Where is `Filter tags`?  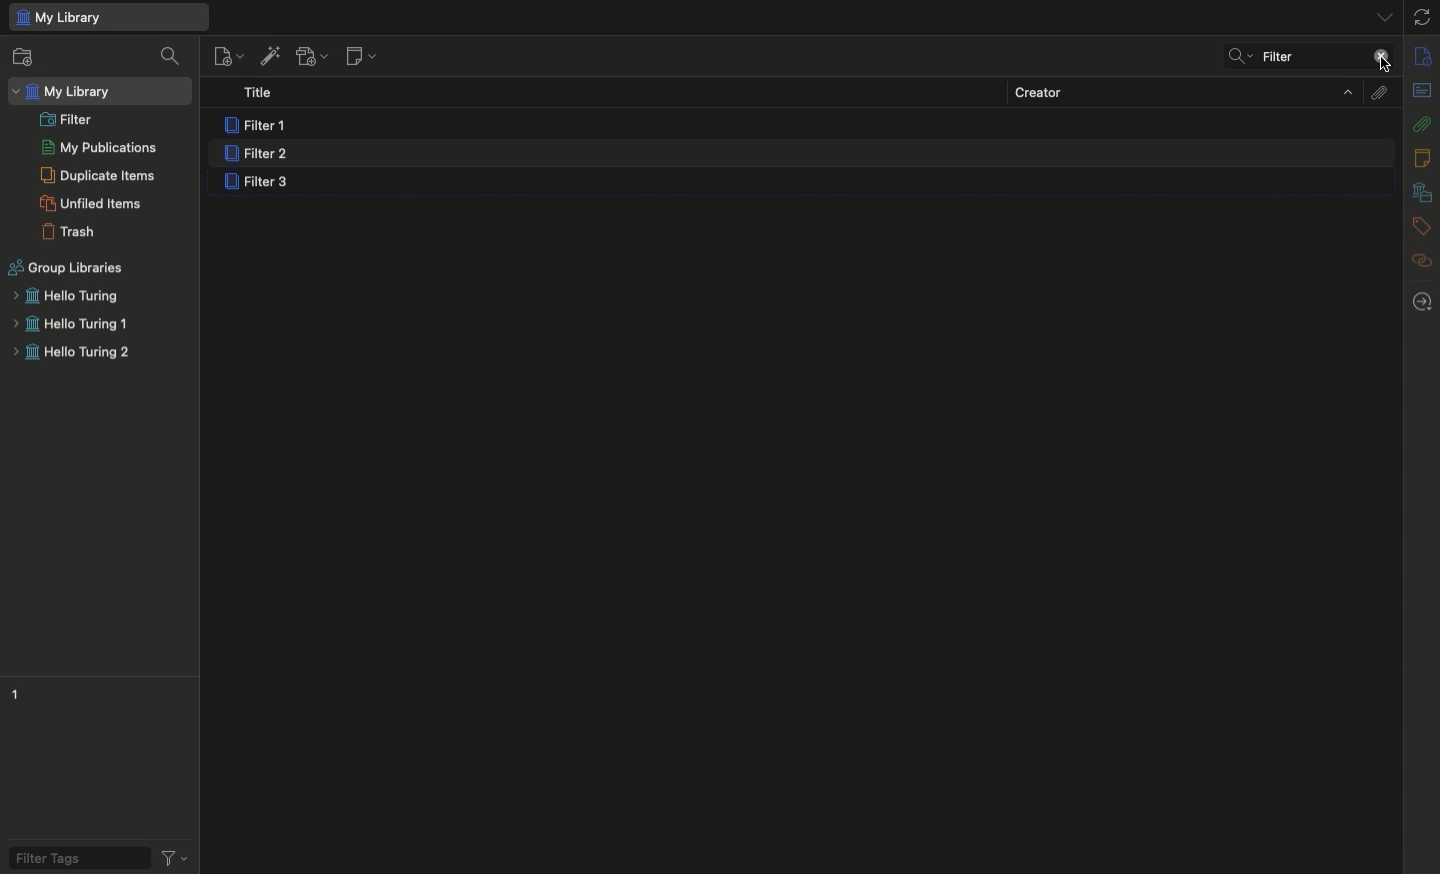
Filter tags is located at coordinates (72, 856).